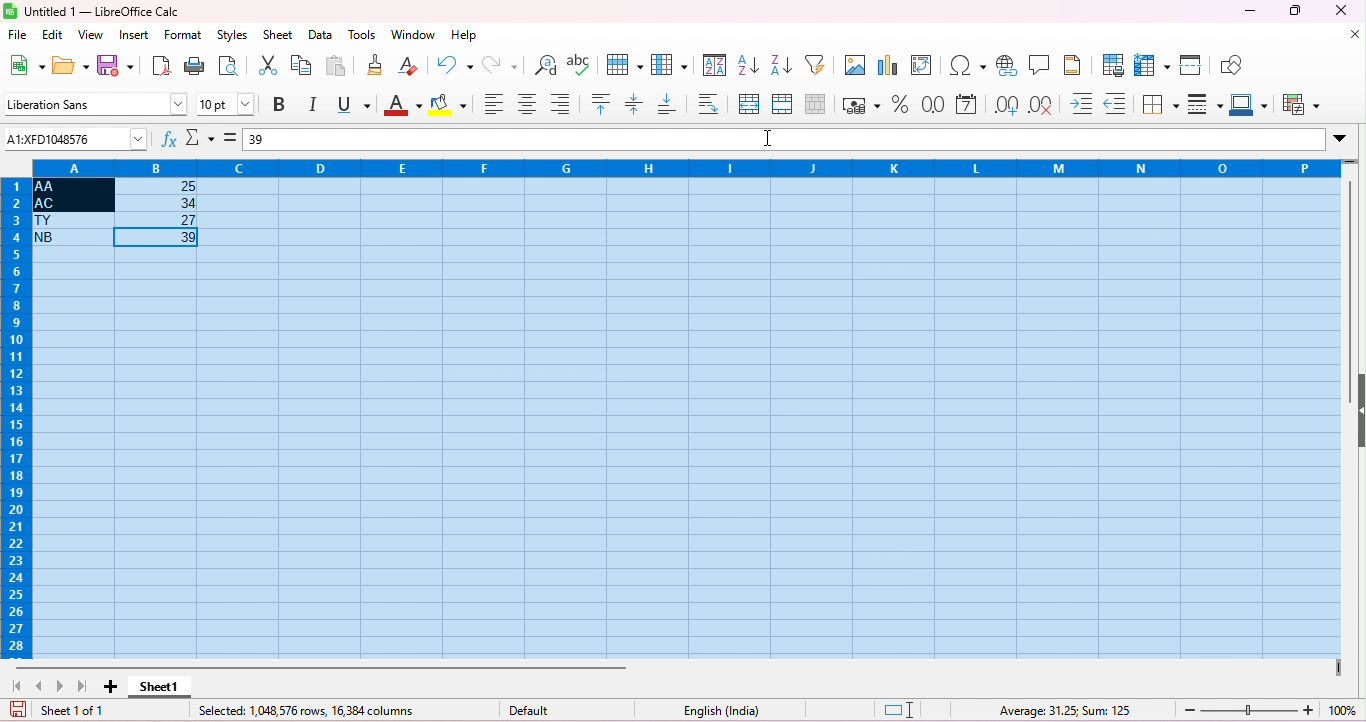 The height and width of the screenshot is (722, 1366). Describe the element at coordinates (715, 708) in the screenshot. I see `language` at that location.